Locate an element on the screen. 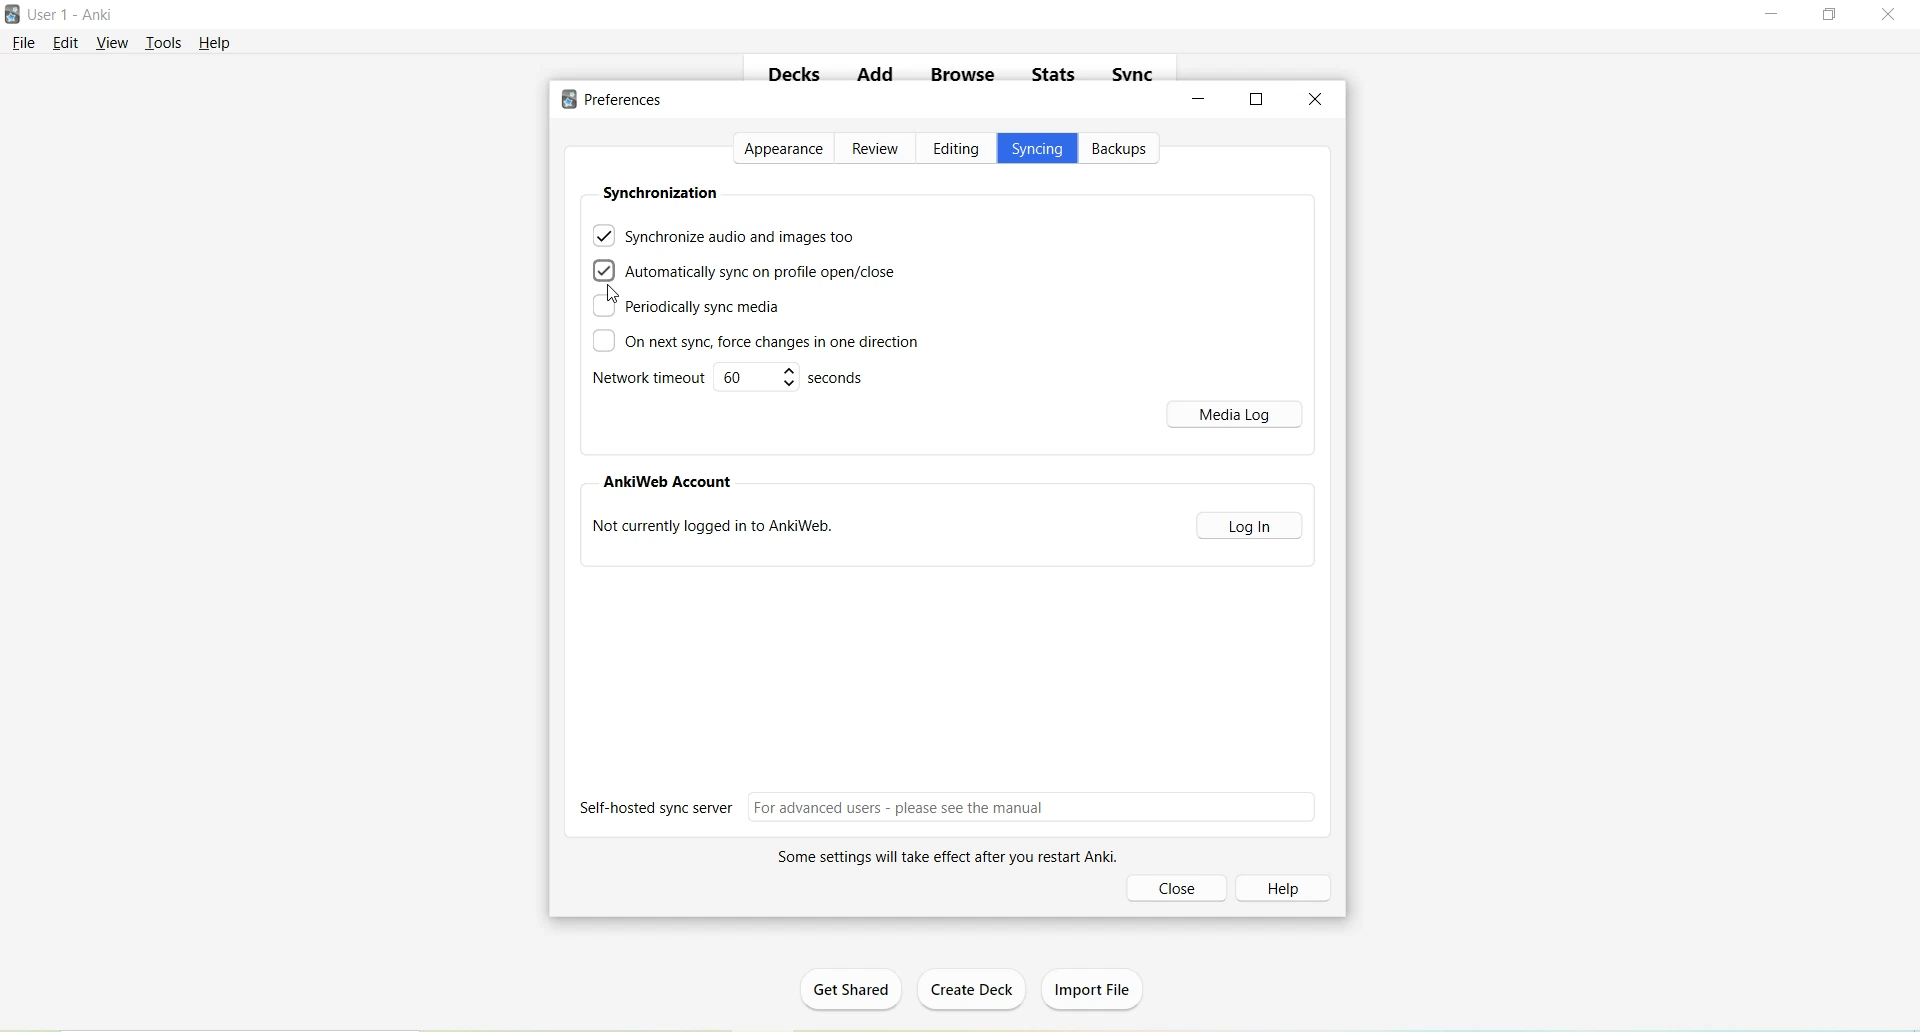 The width and height of the screenshot is (1920, 1032). On next sync, force changes in one direction is located at coordinates (755, 343).